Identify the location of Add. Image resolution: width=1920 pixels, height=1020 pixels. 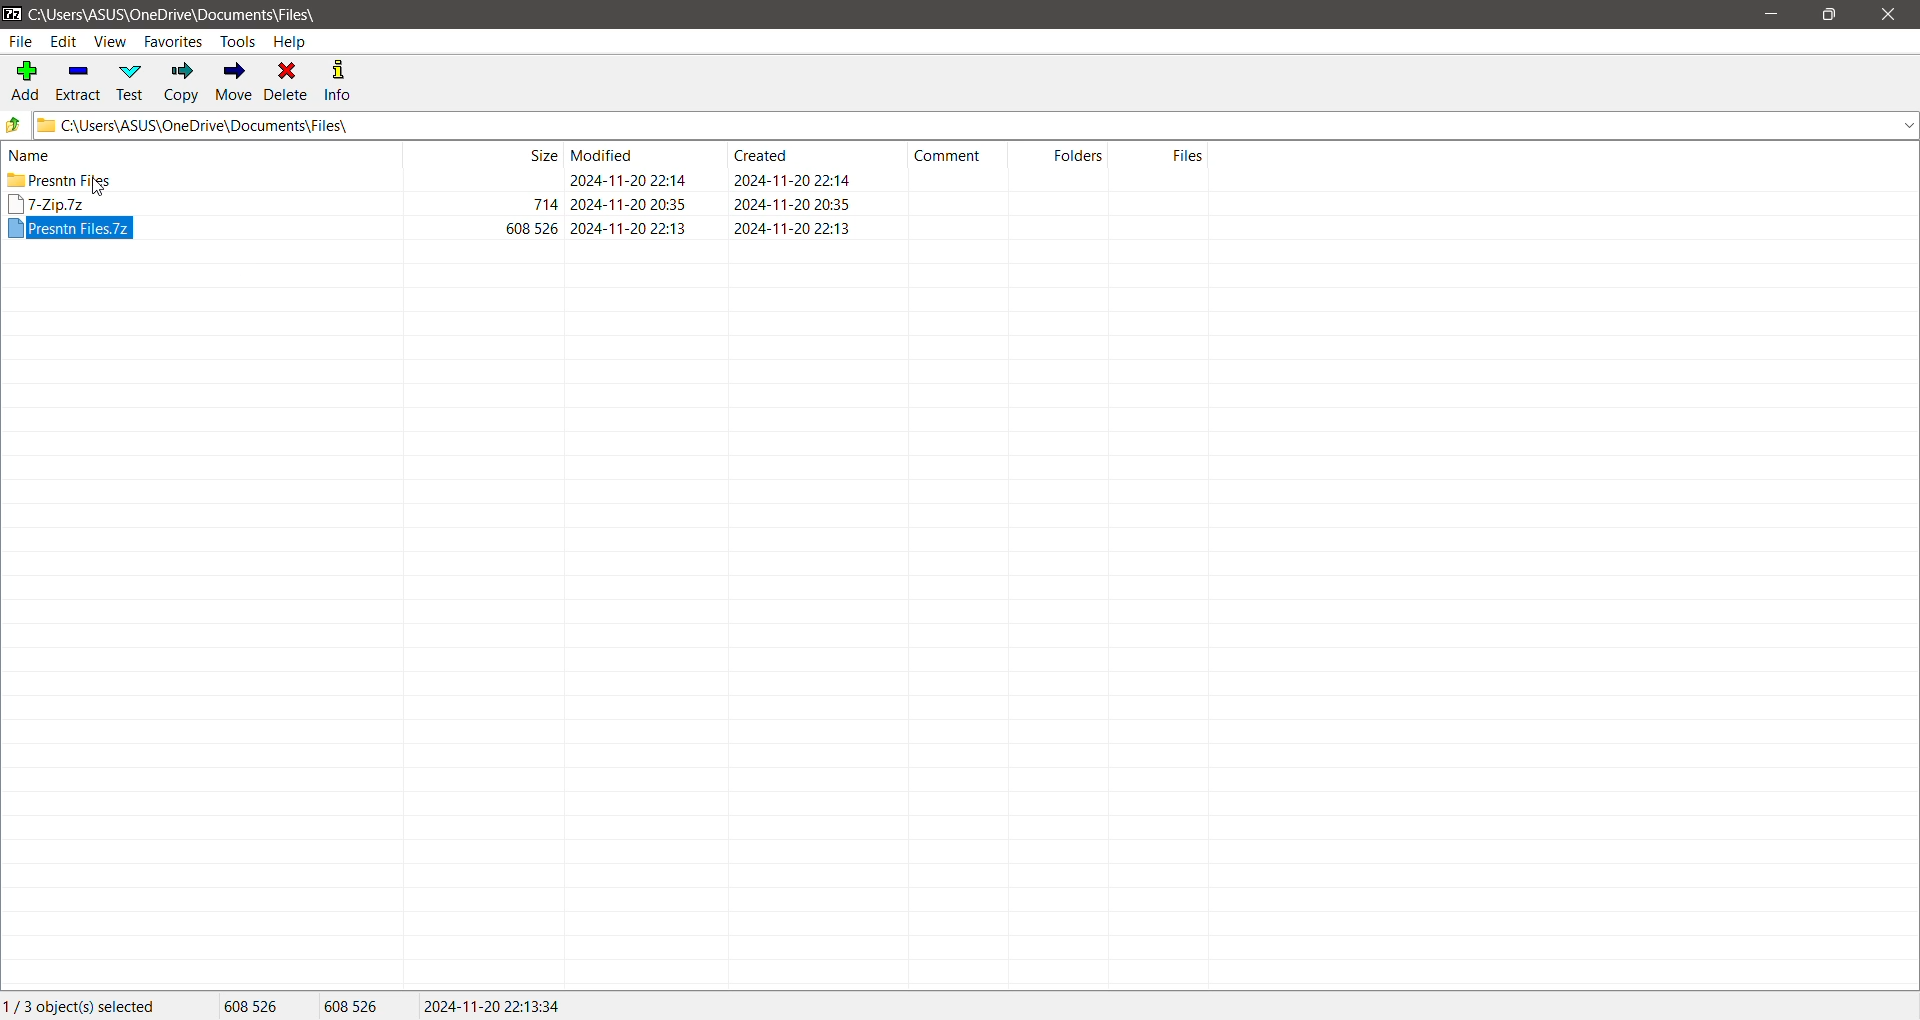
(24, 79).